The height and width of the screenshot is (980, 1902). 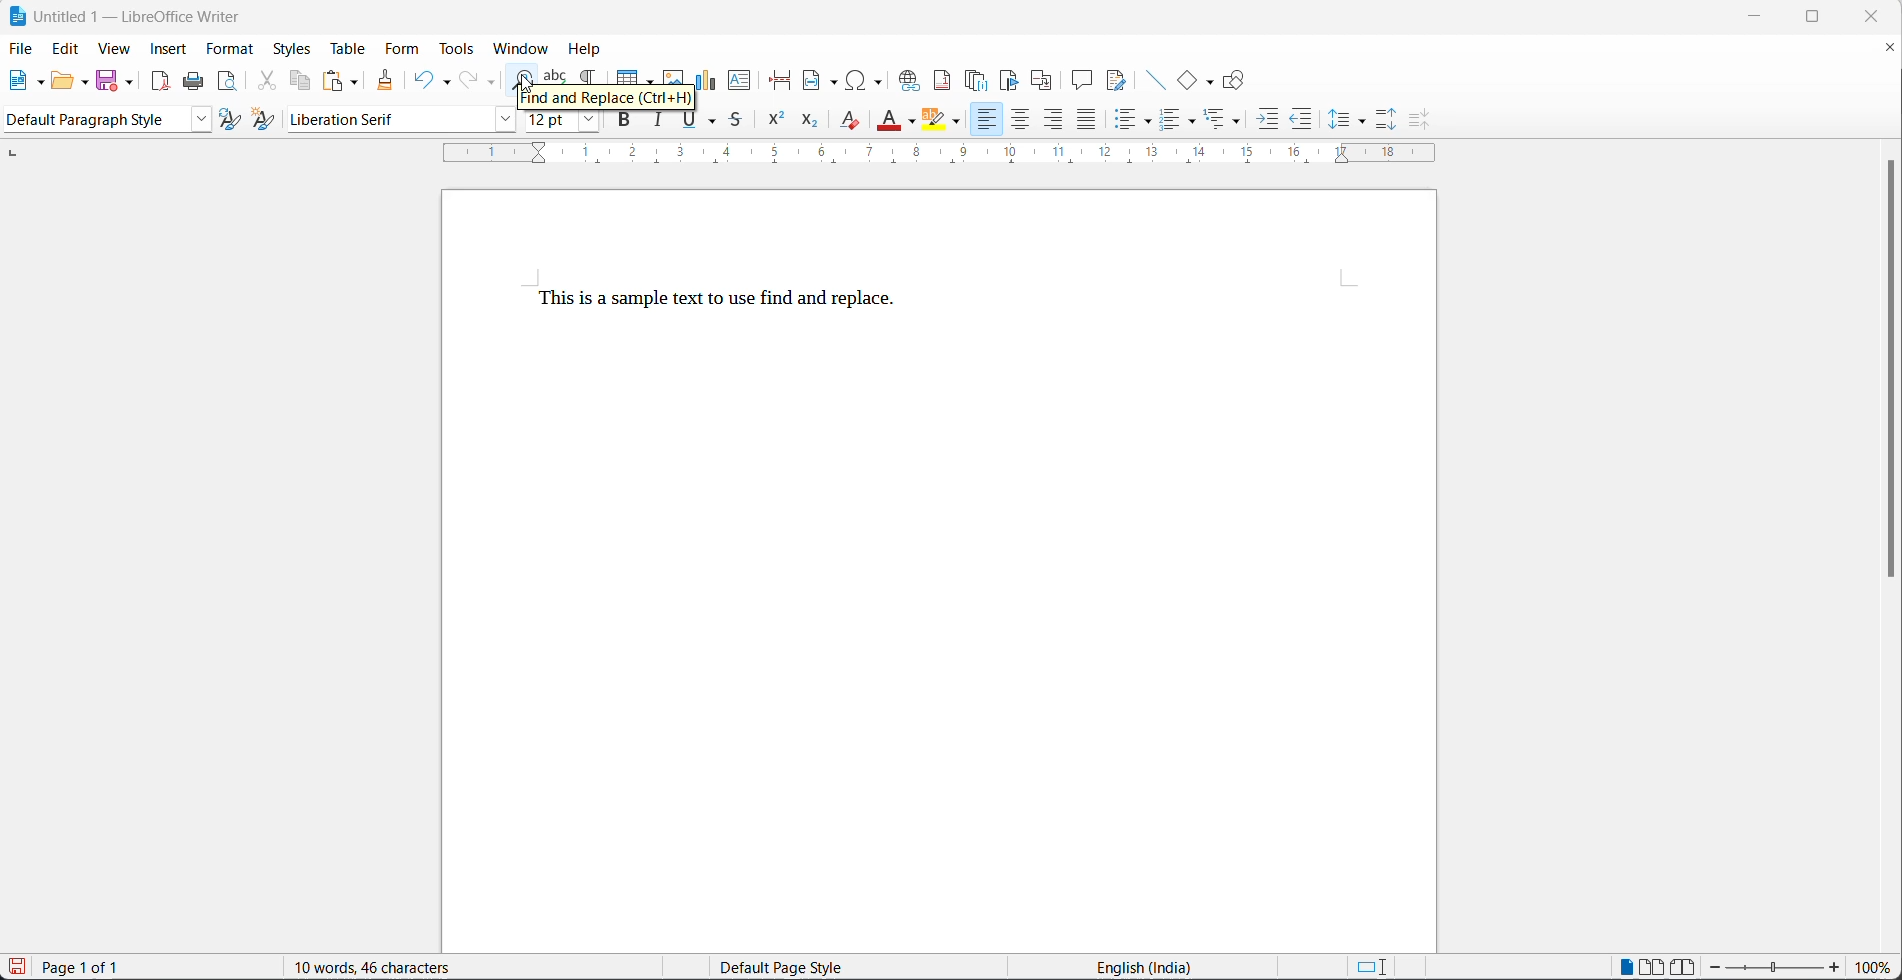 I want to click on basic shapes, so click(x=1188, y=80).